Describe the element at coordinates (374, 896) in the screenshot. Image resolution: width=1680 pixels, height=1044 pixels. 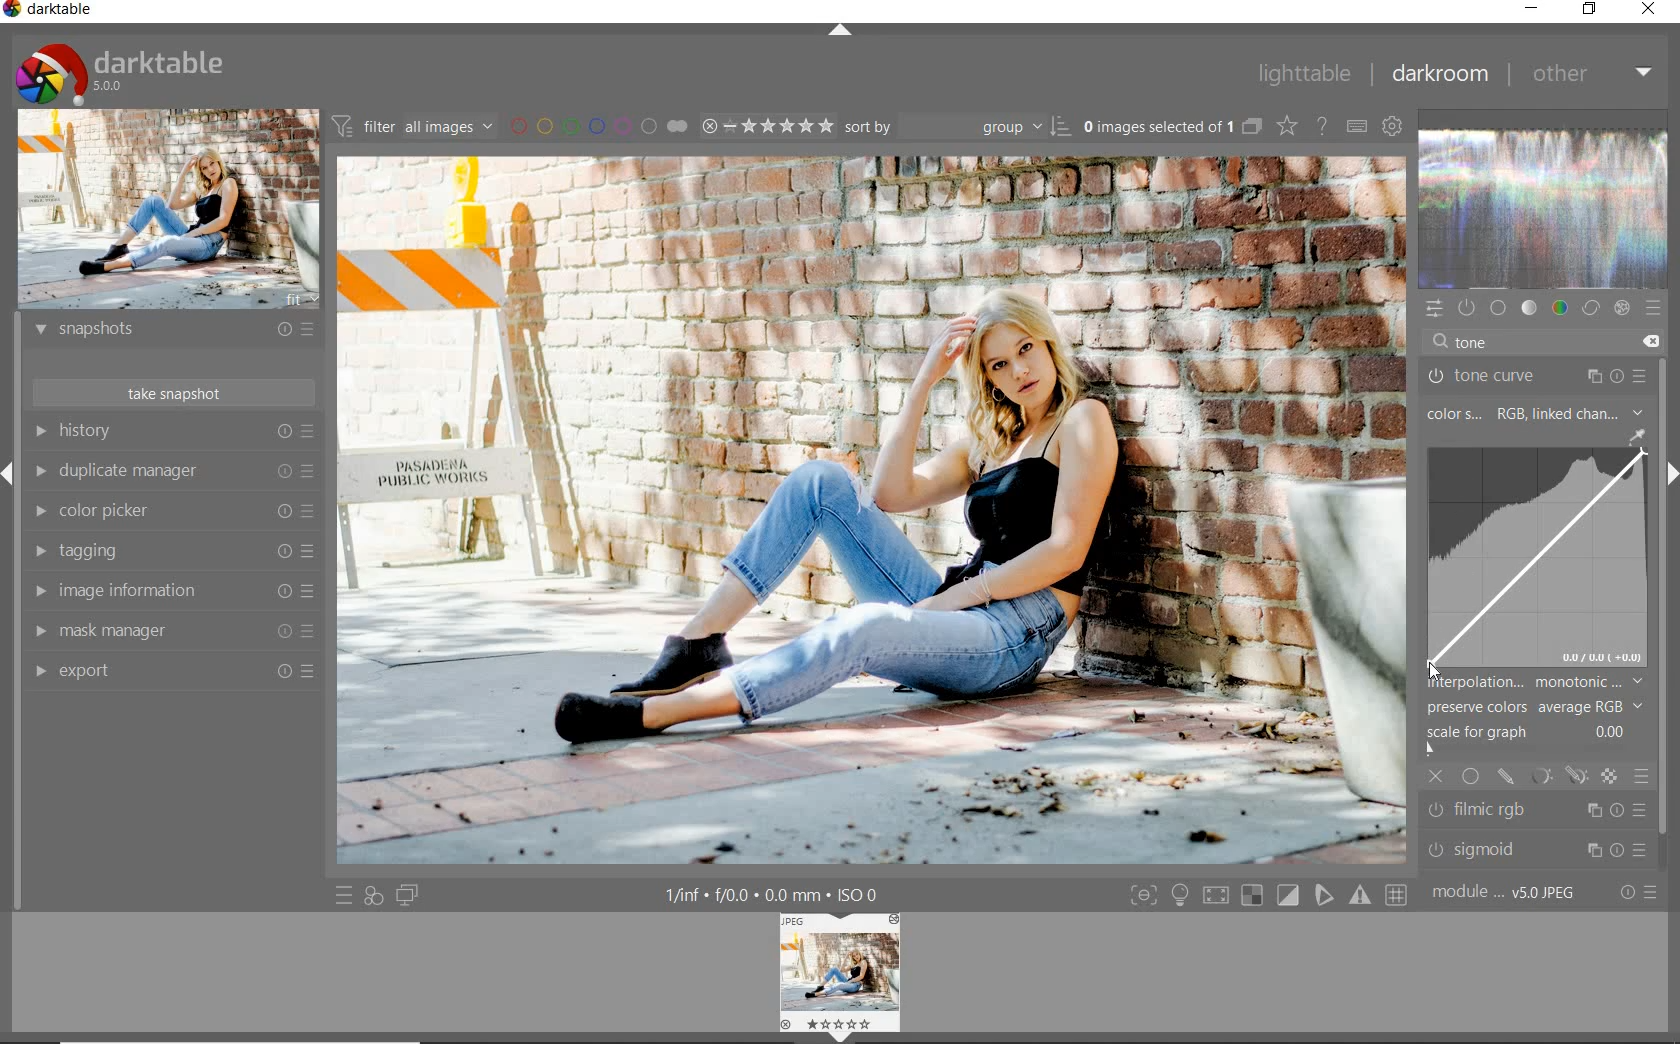
I see `quick access for applying any of your styles` at that location.